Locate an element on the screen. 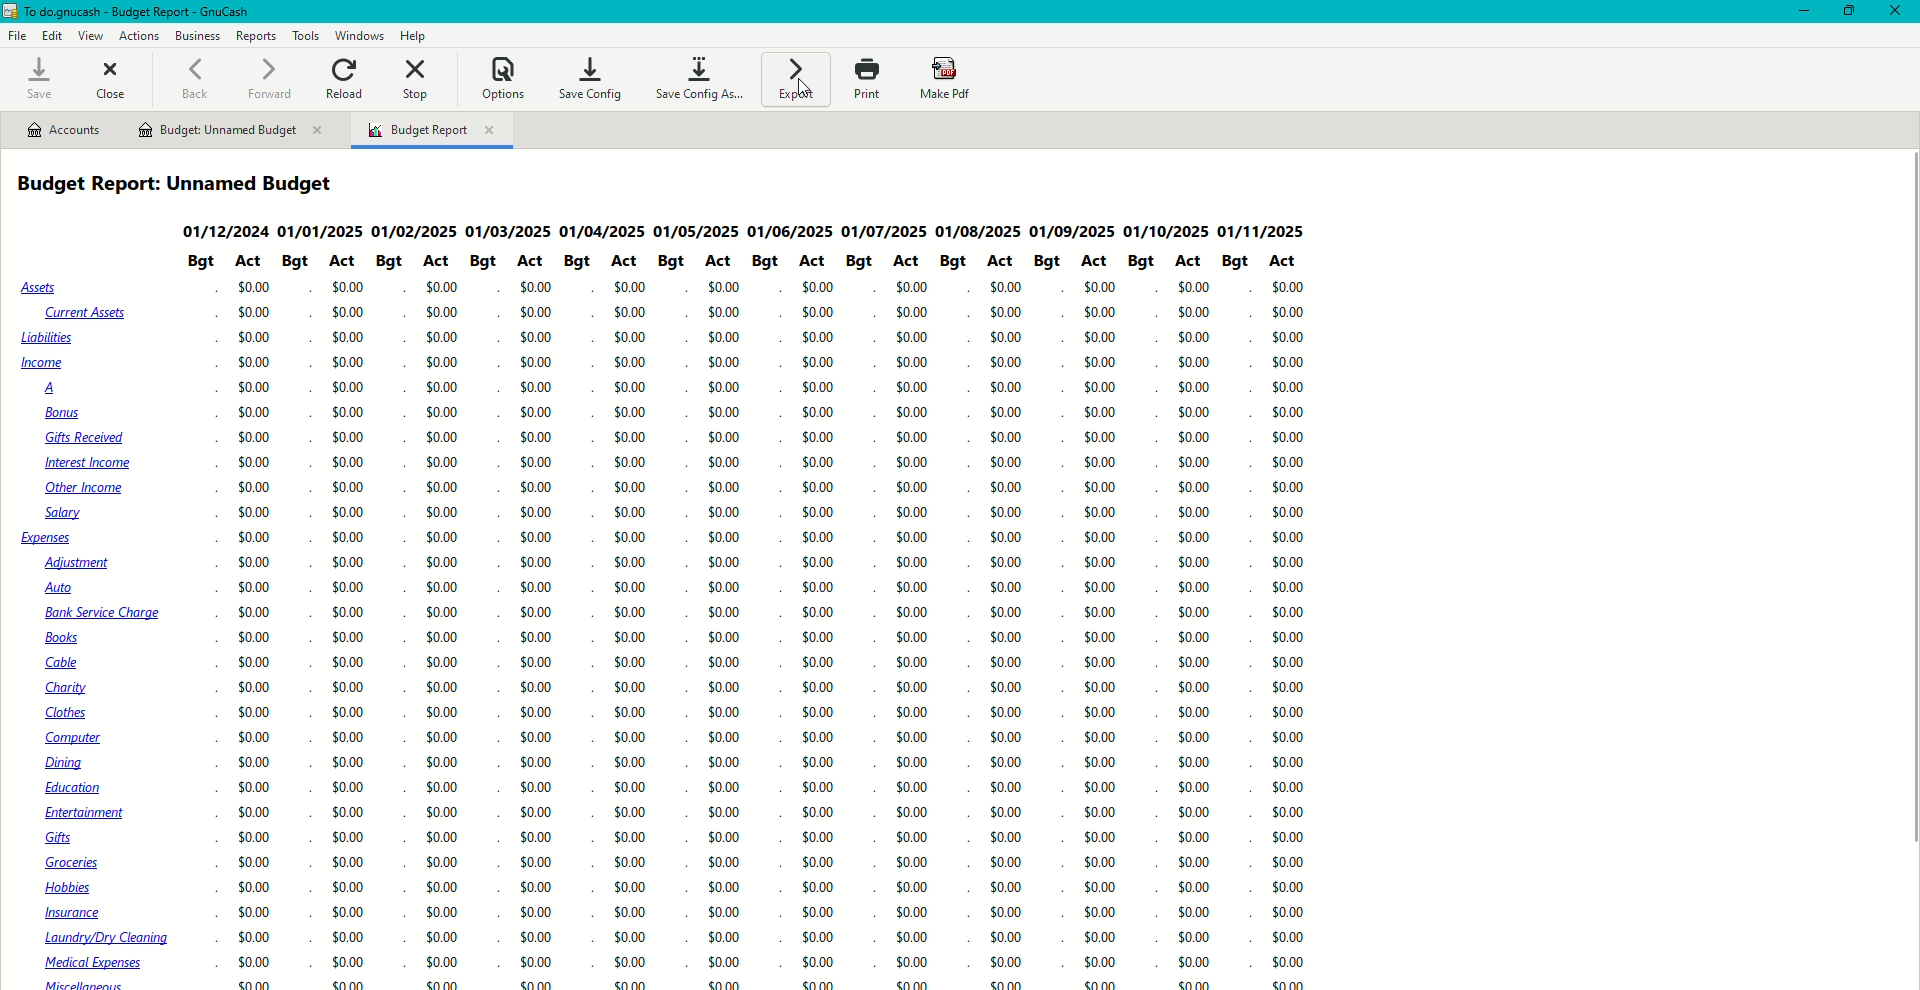 The height and width of the screenshot is (990, 1920).  is located at coordinates (821, 584).